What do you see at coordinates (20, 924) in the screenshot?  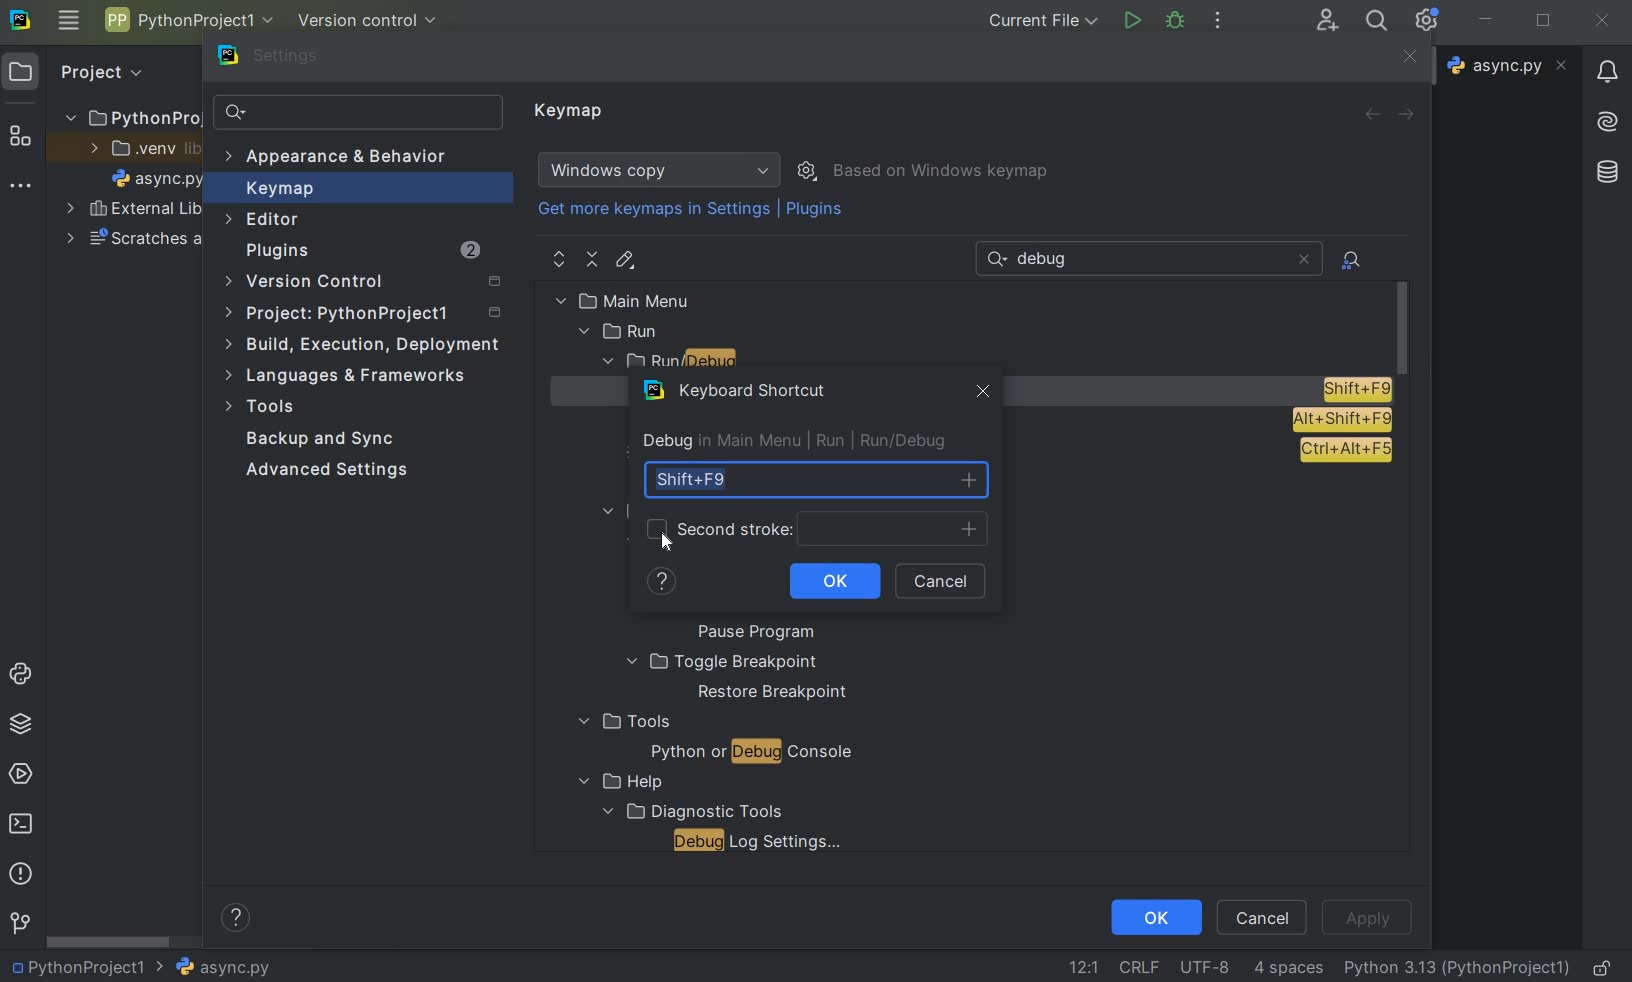 I see `version control` at bounding box center [20, 924].